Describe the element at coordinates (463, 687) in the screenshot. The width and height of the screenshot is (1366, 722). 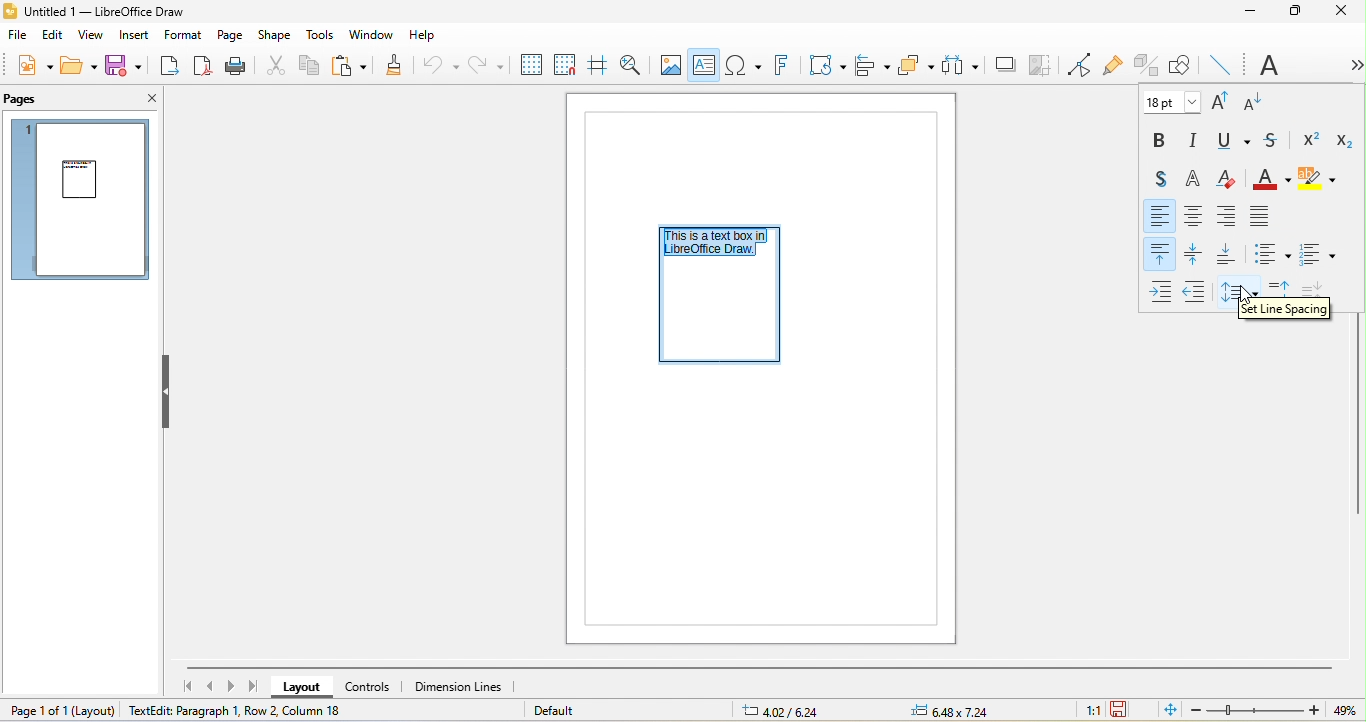
I see `dimension lines` at that location.